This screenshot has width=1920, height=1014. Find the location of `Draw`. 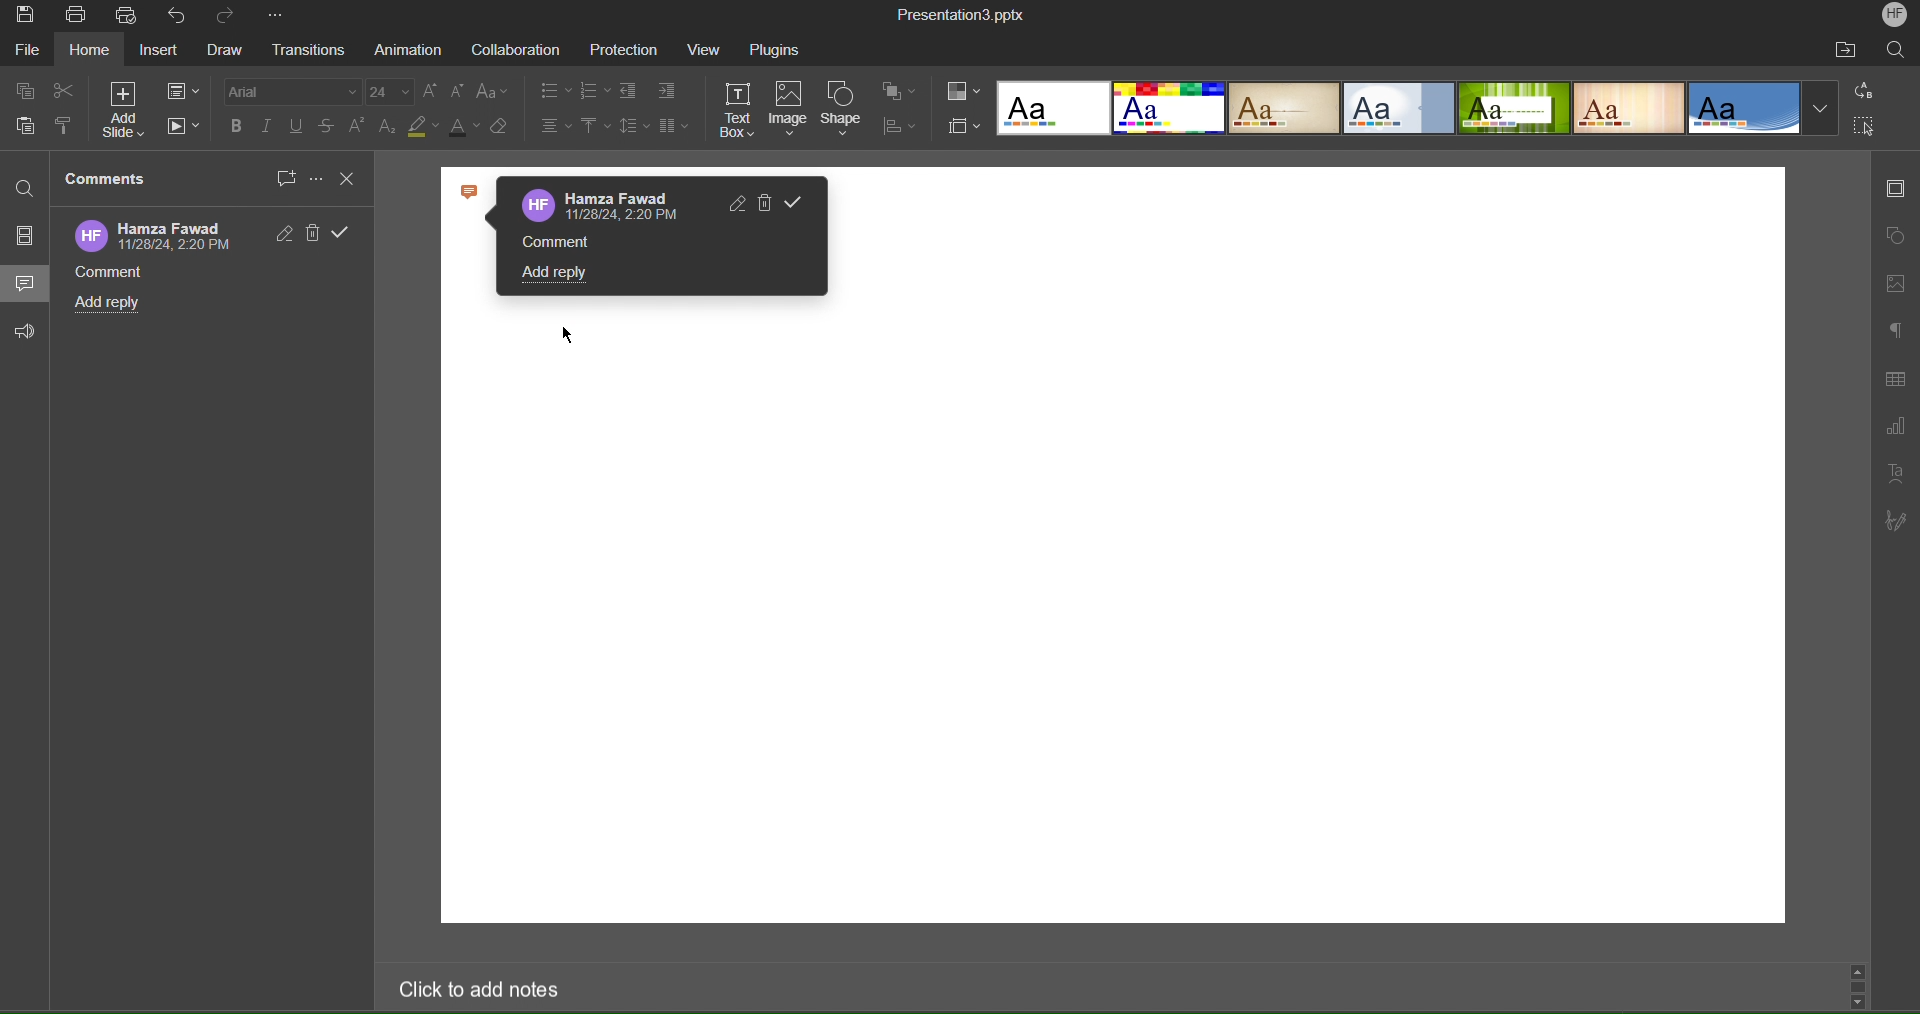

Draw is located at coordinates (223, 51).